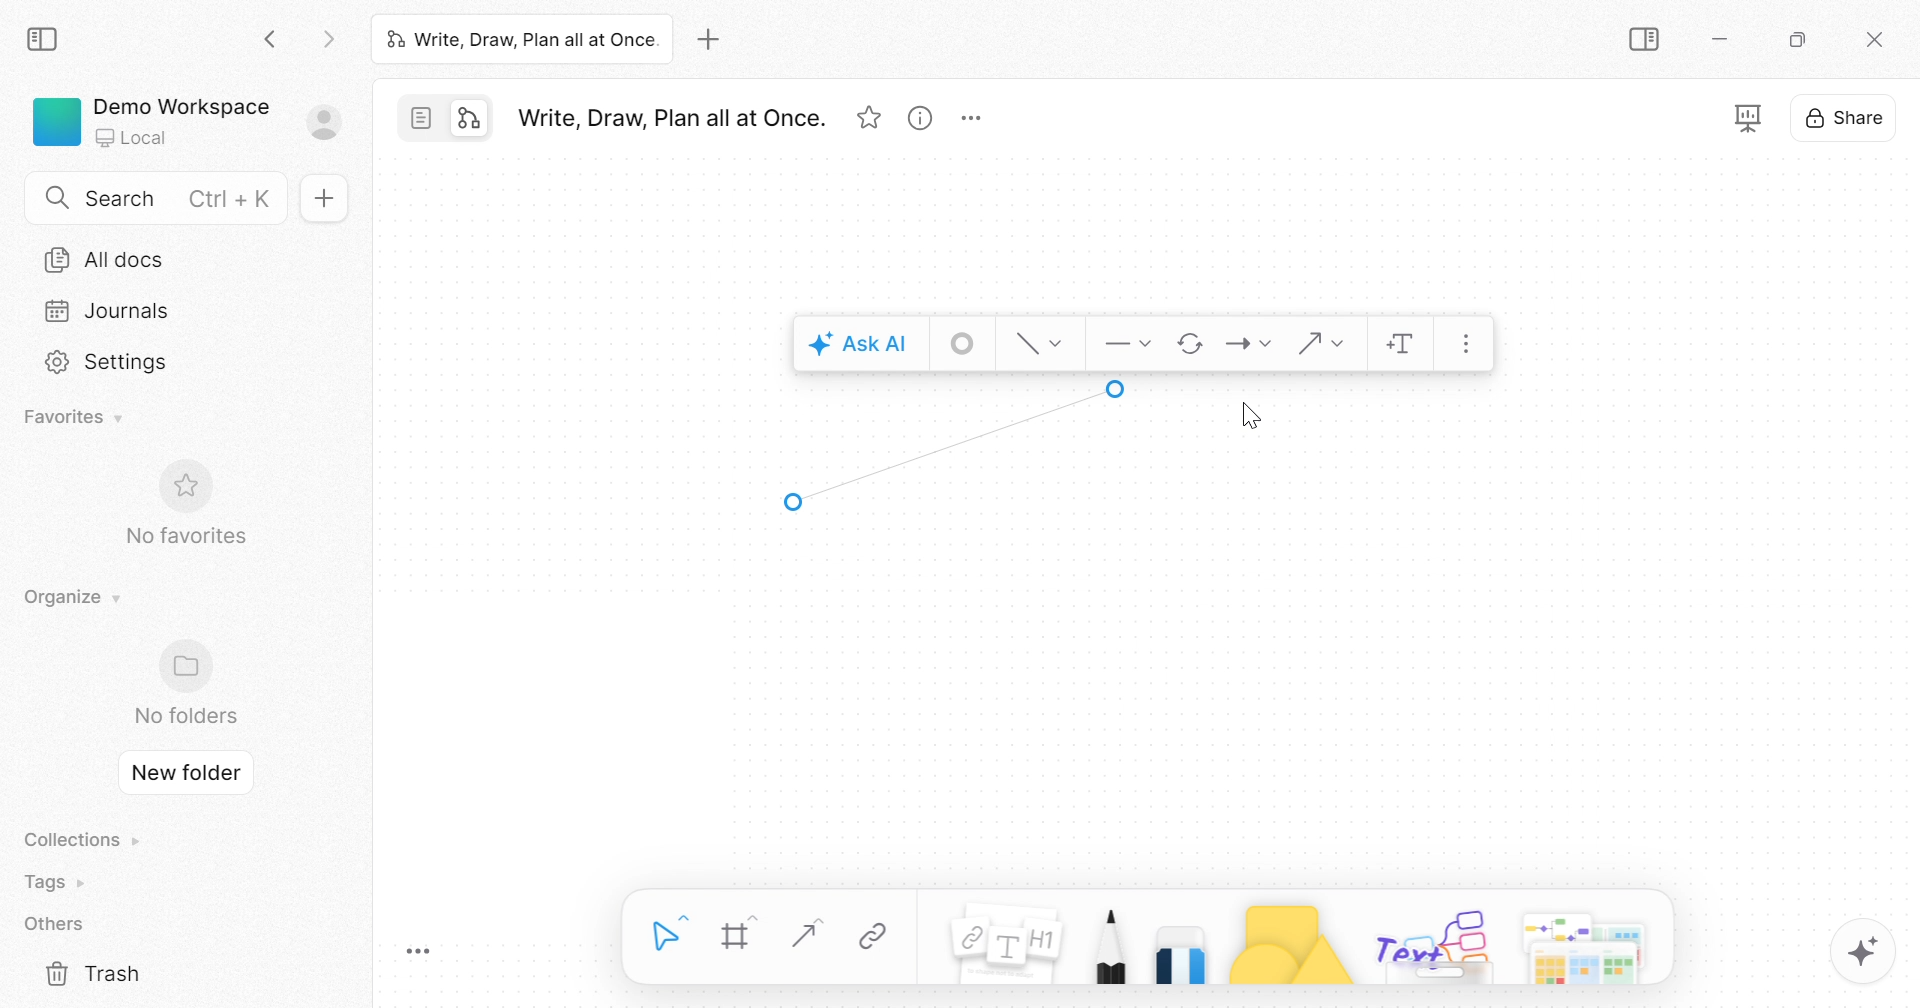  I want to click on Flip direction, so click(1192, 346).